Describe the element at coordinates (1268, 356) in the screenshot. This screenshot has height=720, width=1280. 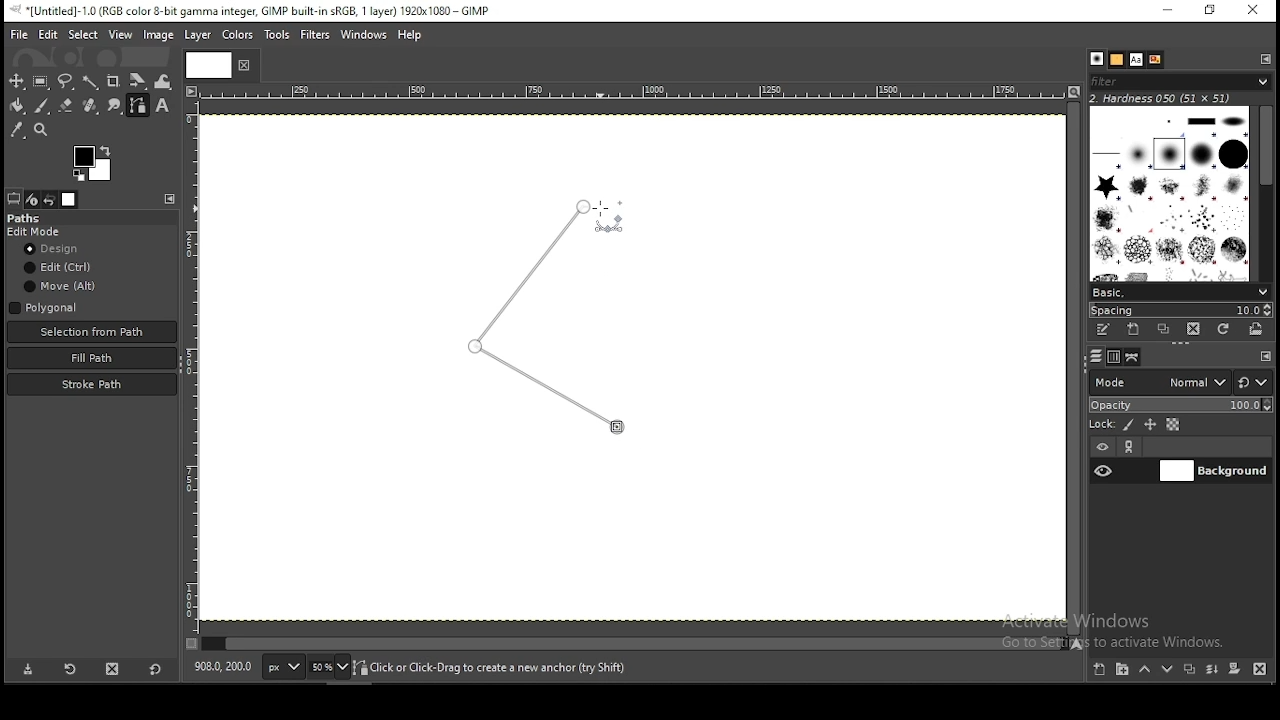
I see `configure this tab` at that location.